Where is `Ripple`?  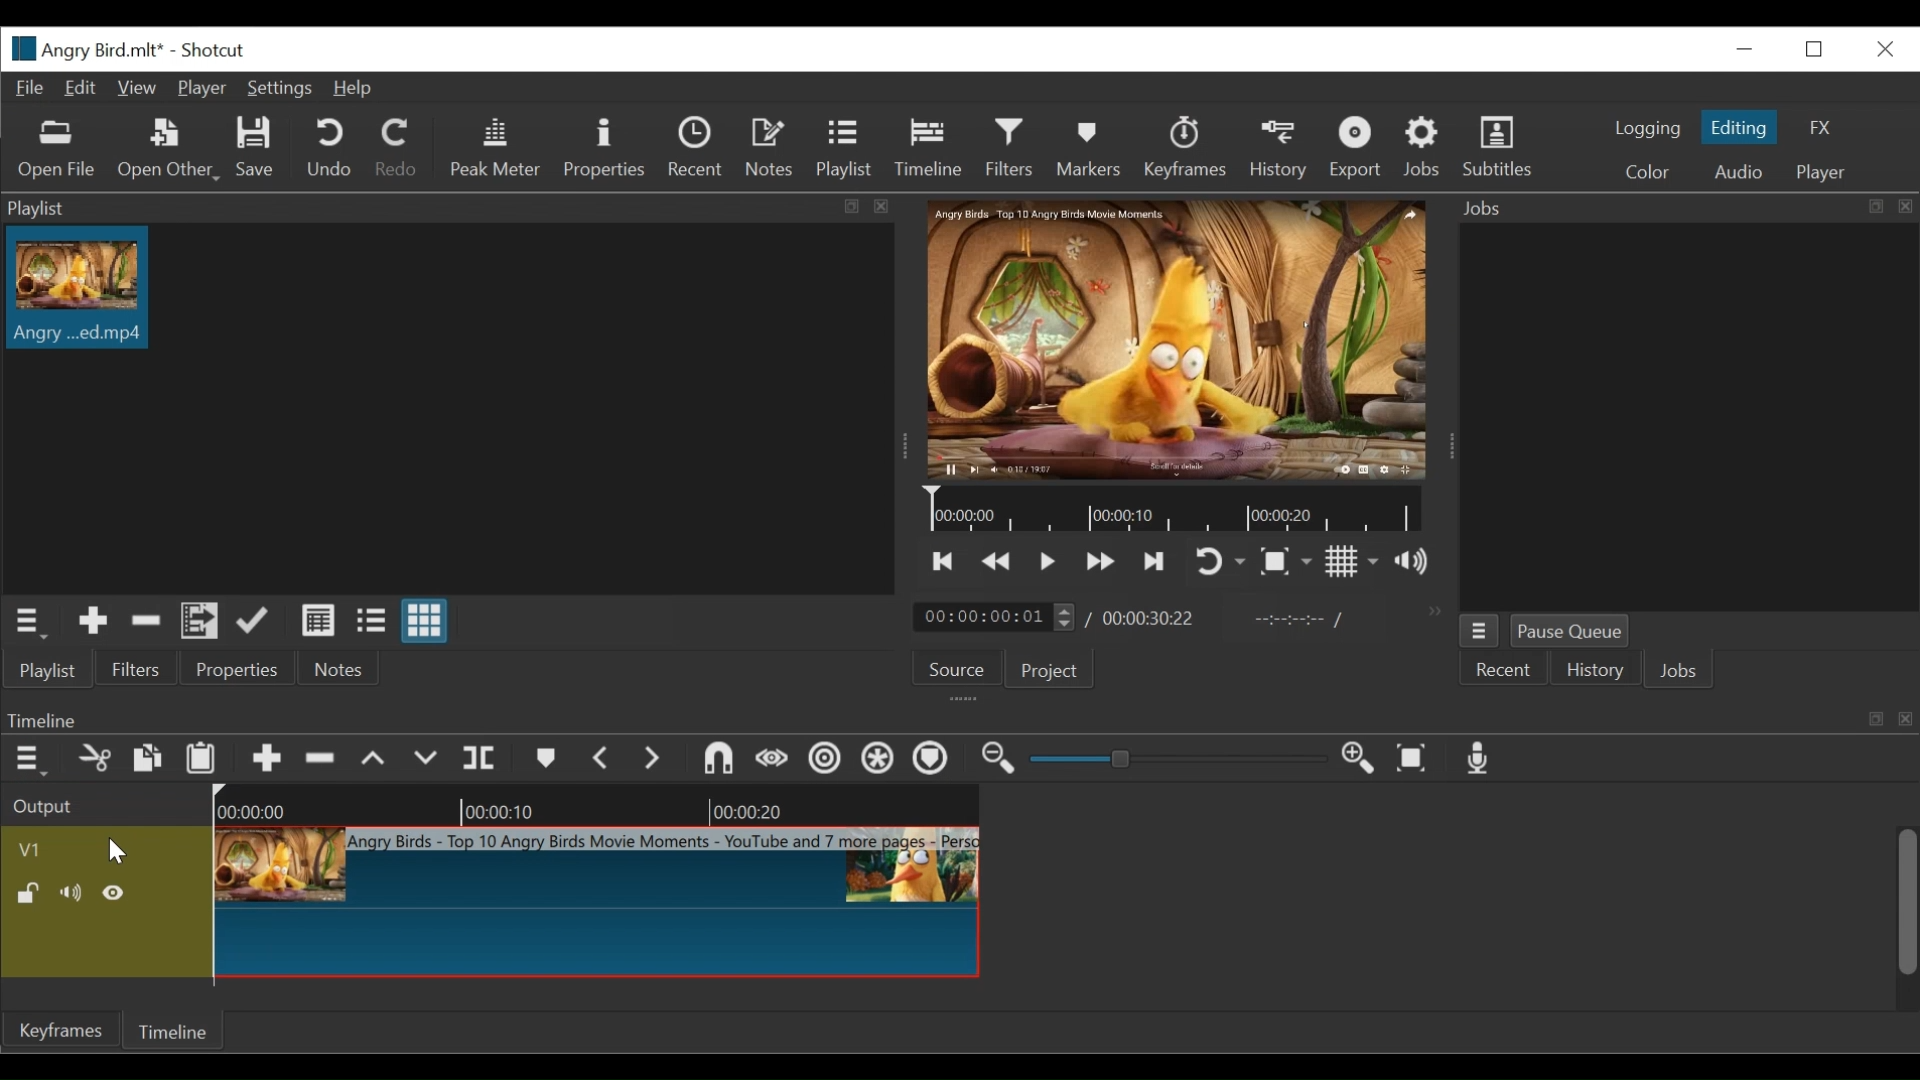 Ripple is located at coordinates (825, 760).